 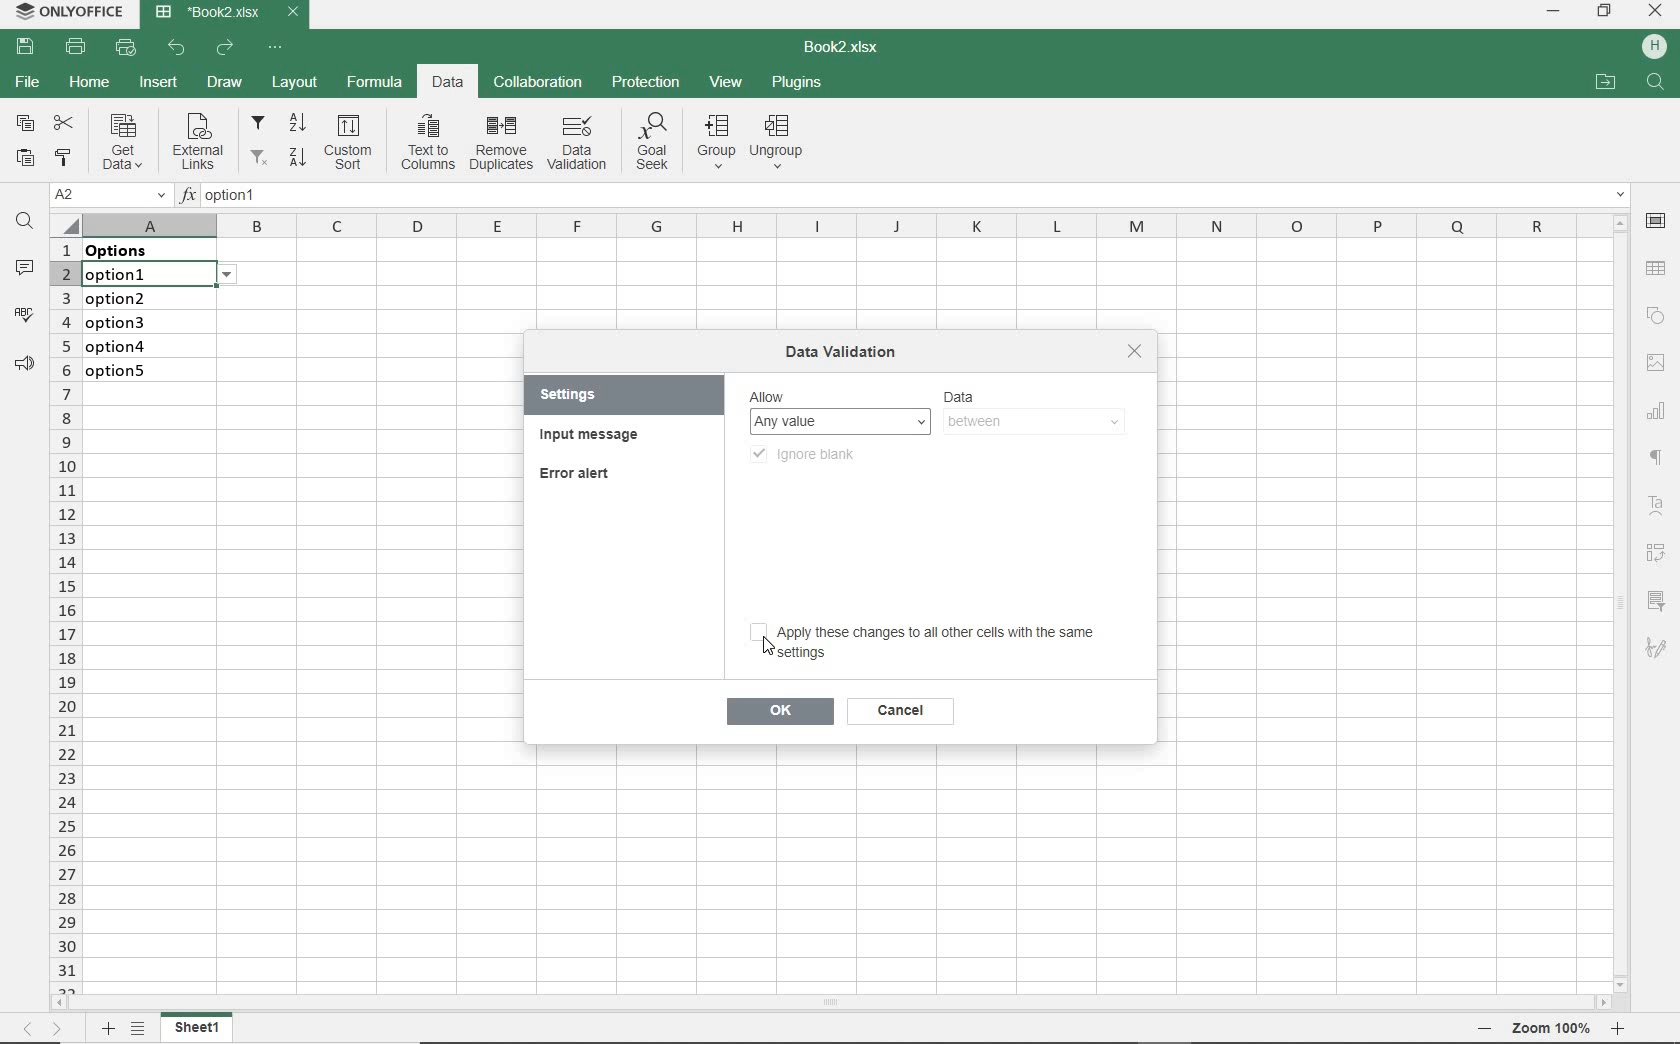 What do you see at coordinates (72, 12) in the screenshot?
I see `SYSTEM NAME` at bounding box center [72, 12].